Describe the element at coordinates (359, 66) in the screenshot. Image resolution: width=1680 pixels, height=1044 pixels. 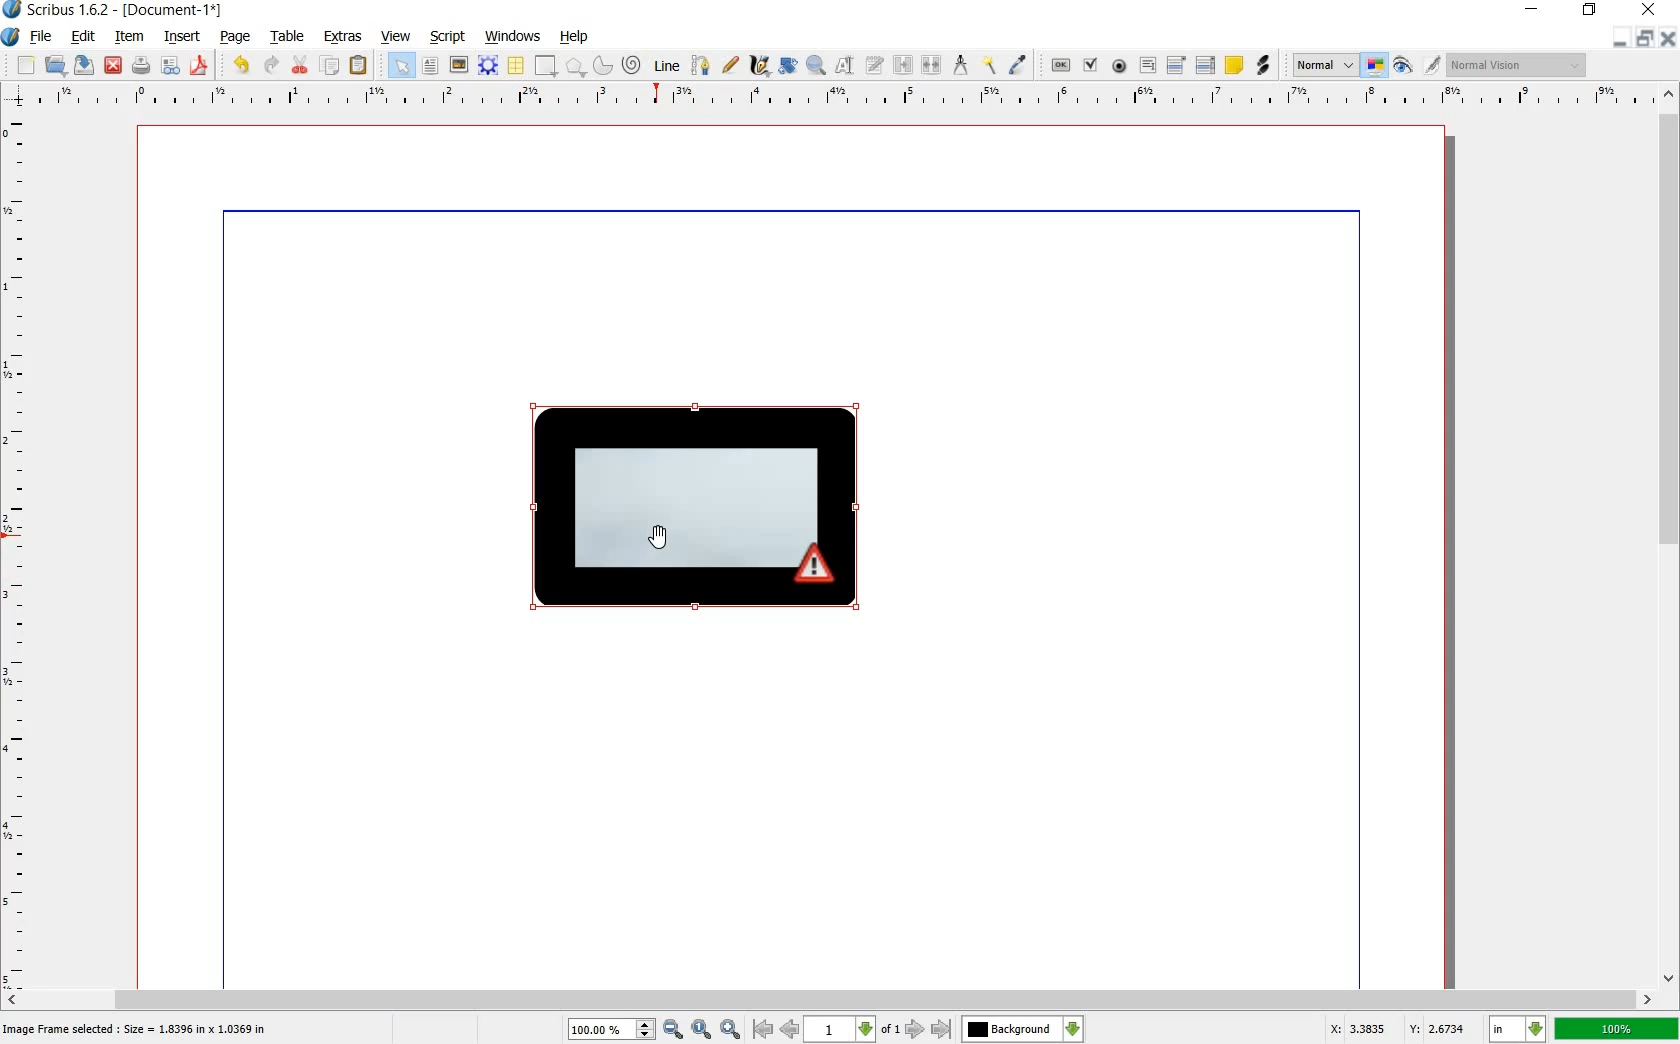
I see `paste` at that location.